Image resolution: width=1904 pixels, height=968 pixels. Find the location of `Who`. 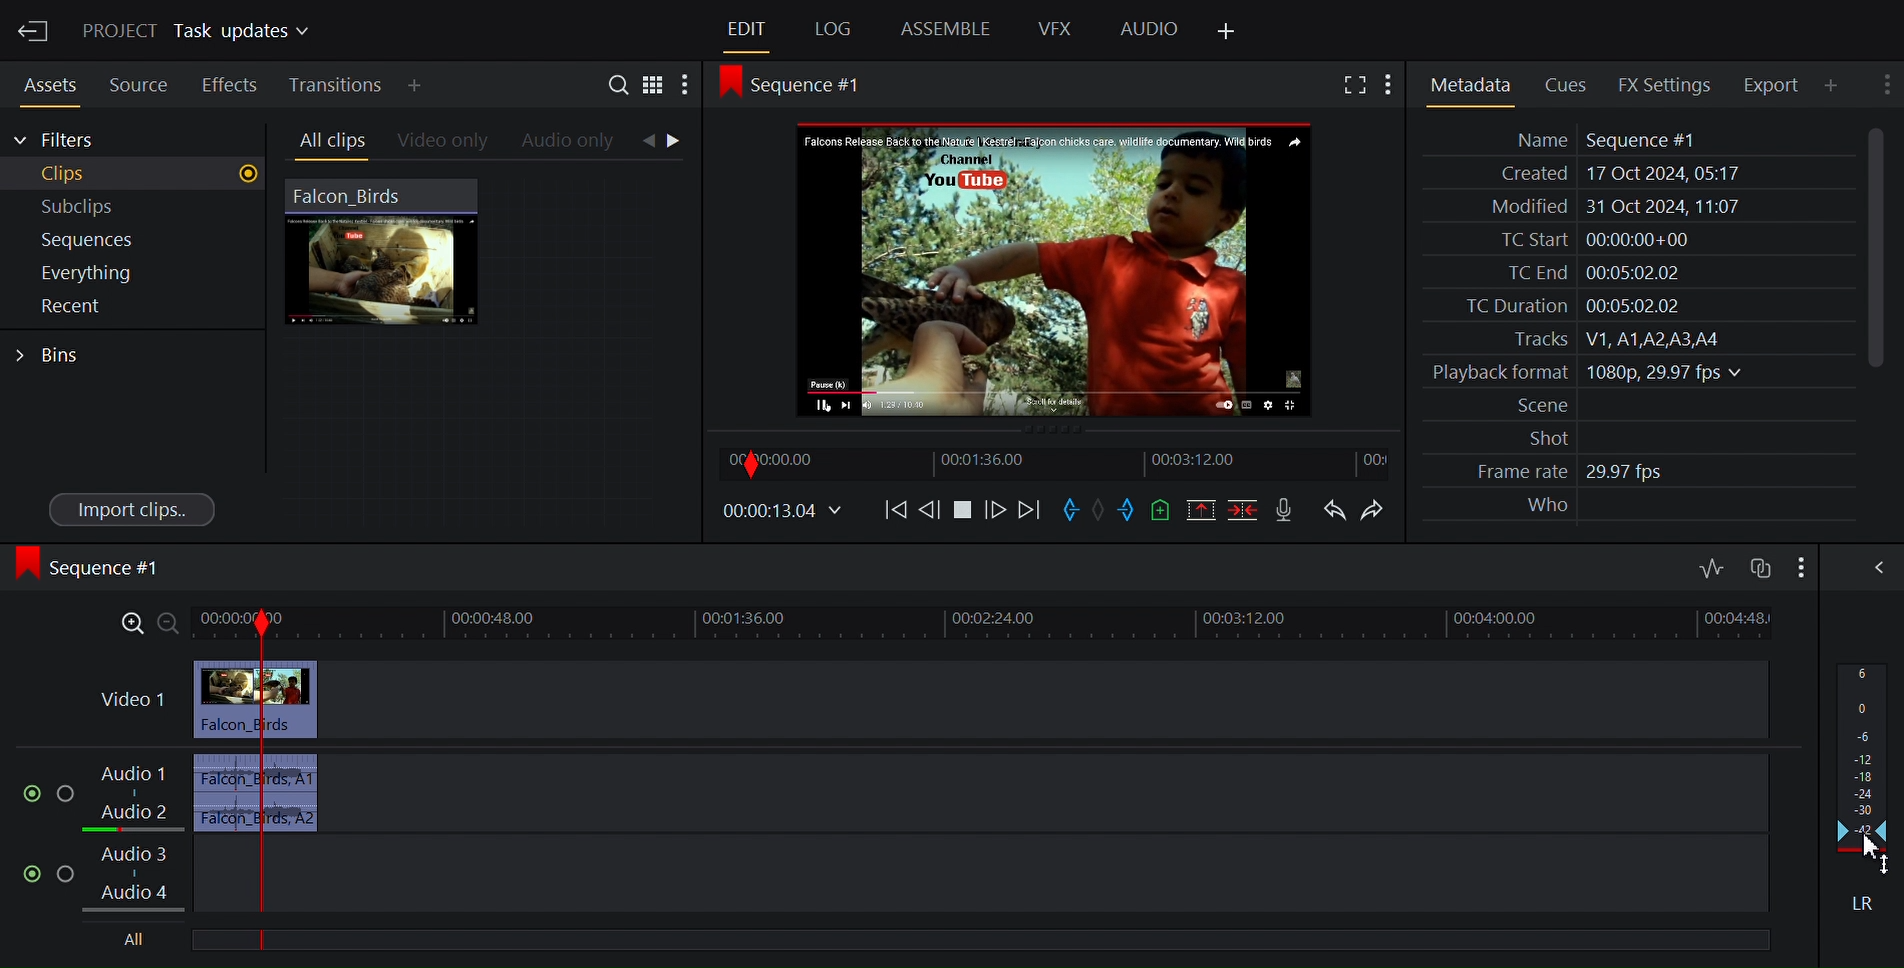

Who is located at coordinates (1544, 506).